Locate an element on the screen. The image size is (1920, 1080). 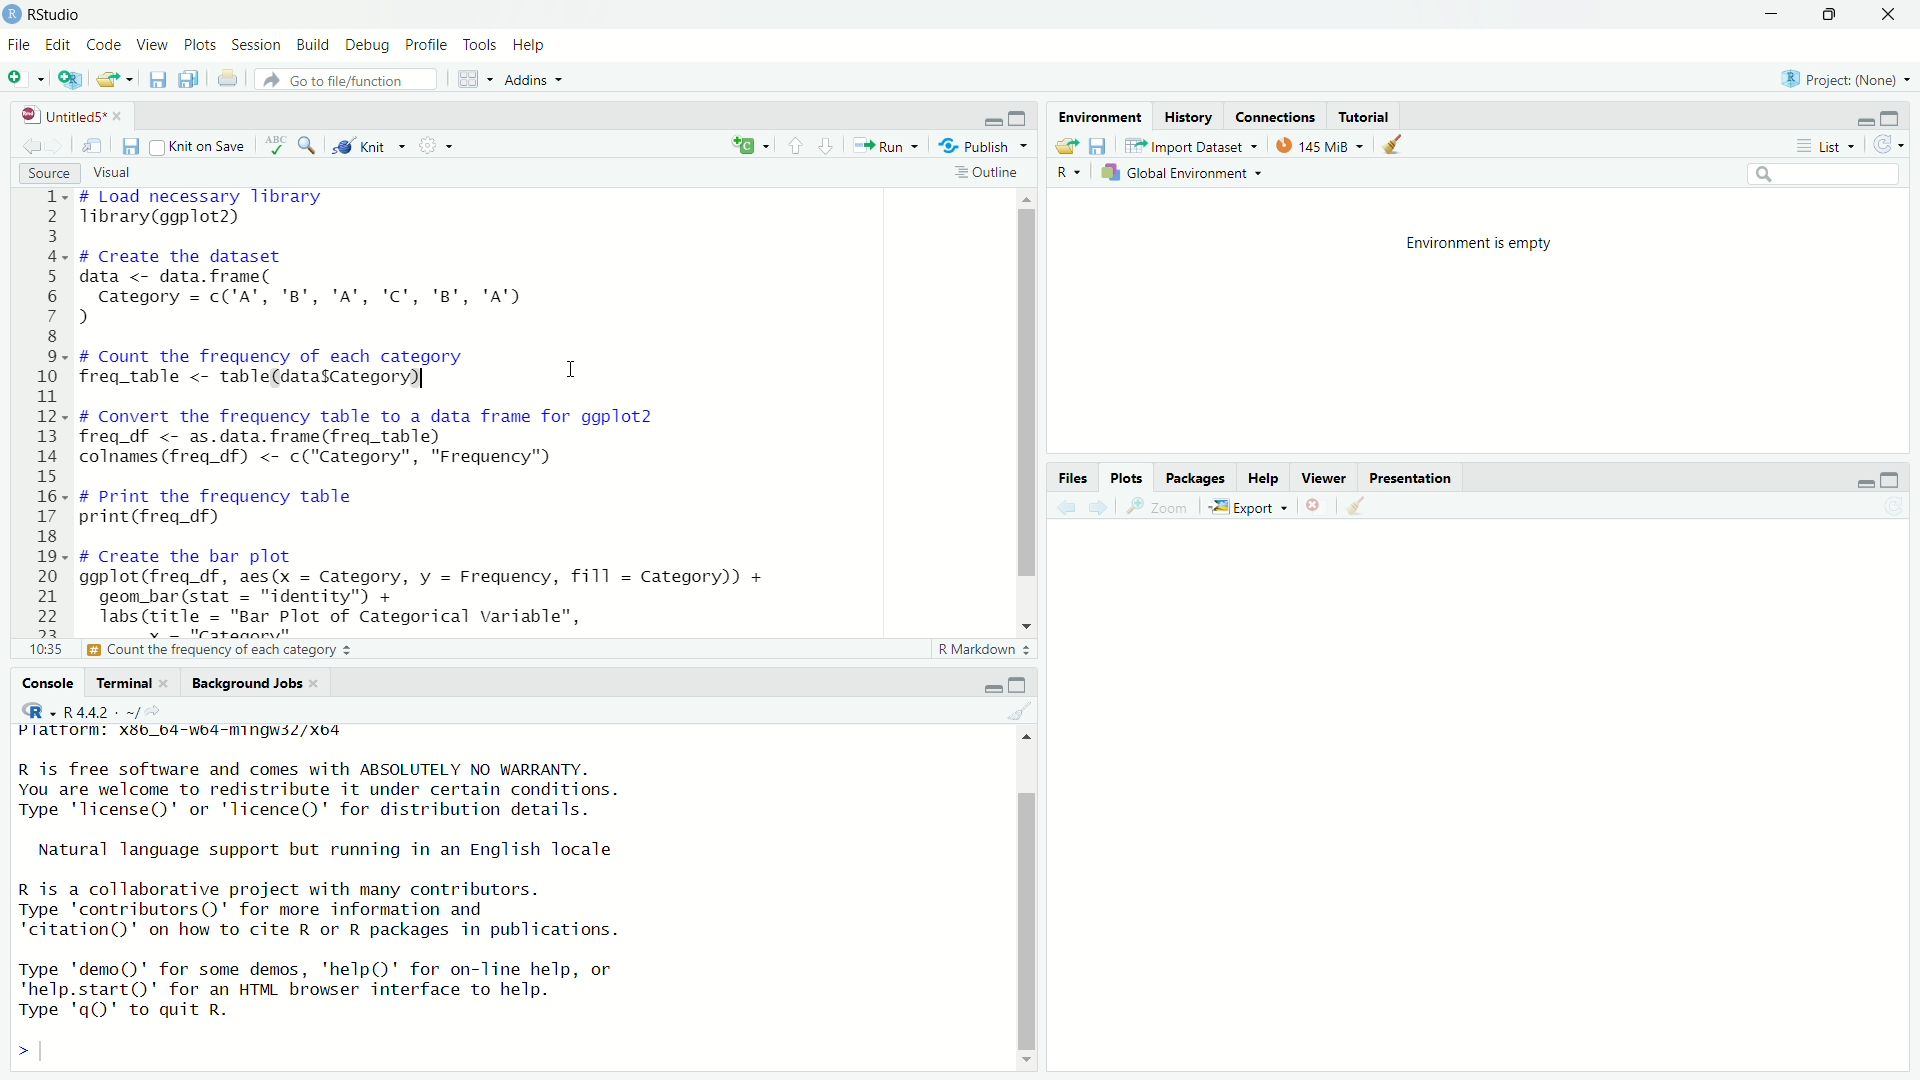
presentation is located at coordinates (1414, 479).